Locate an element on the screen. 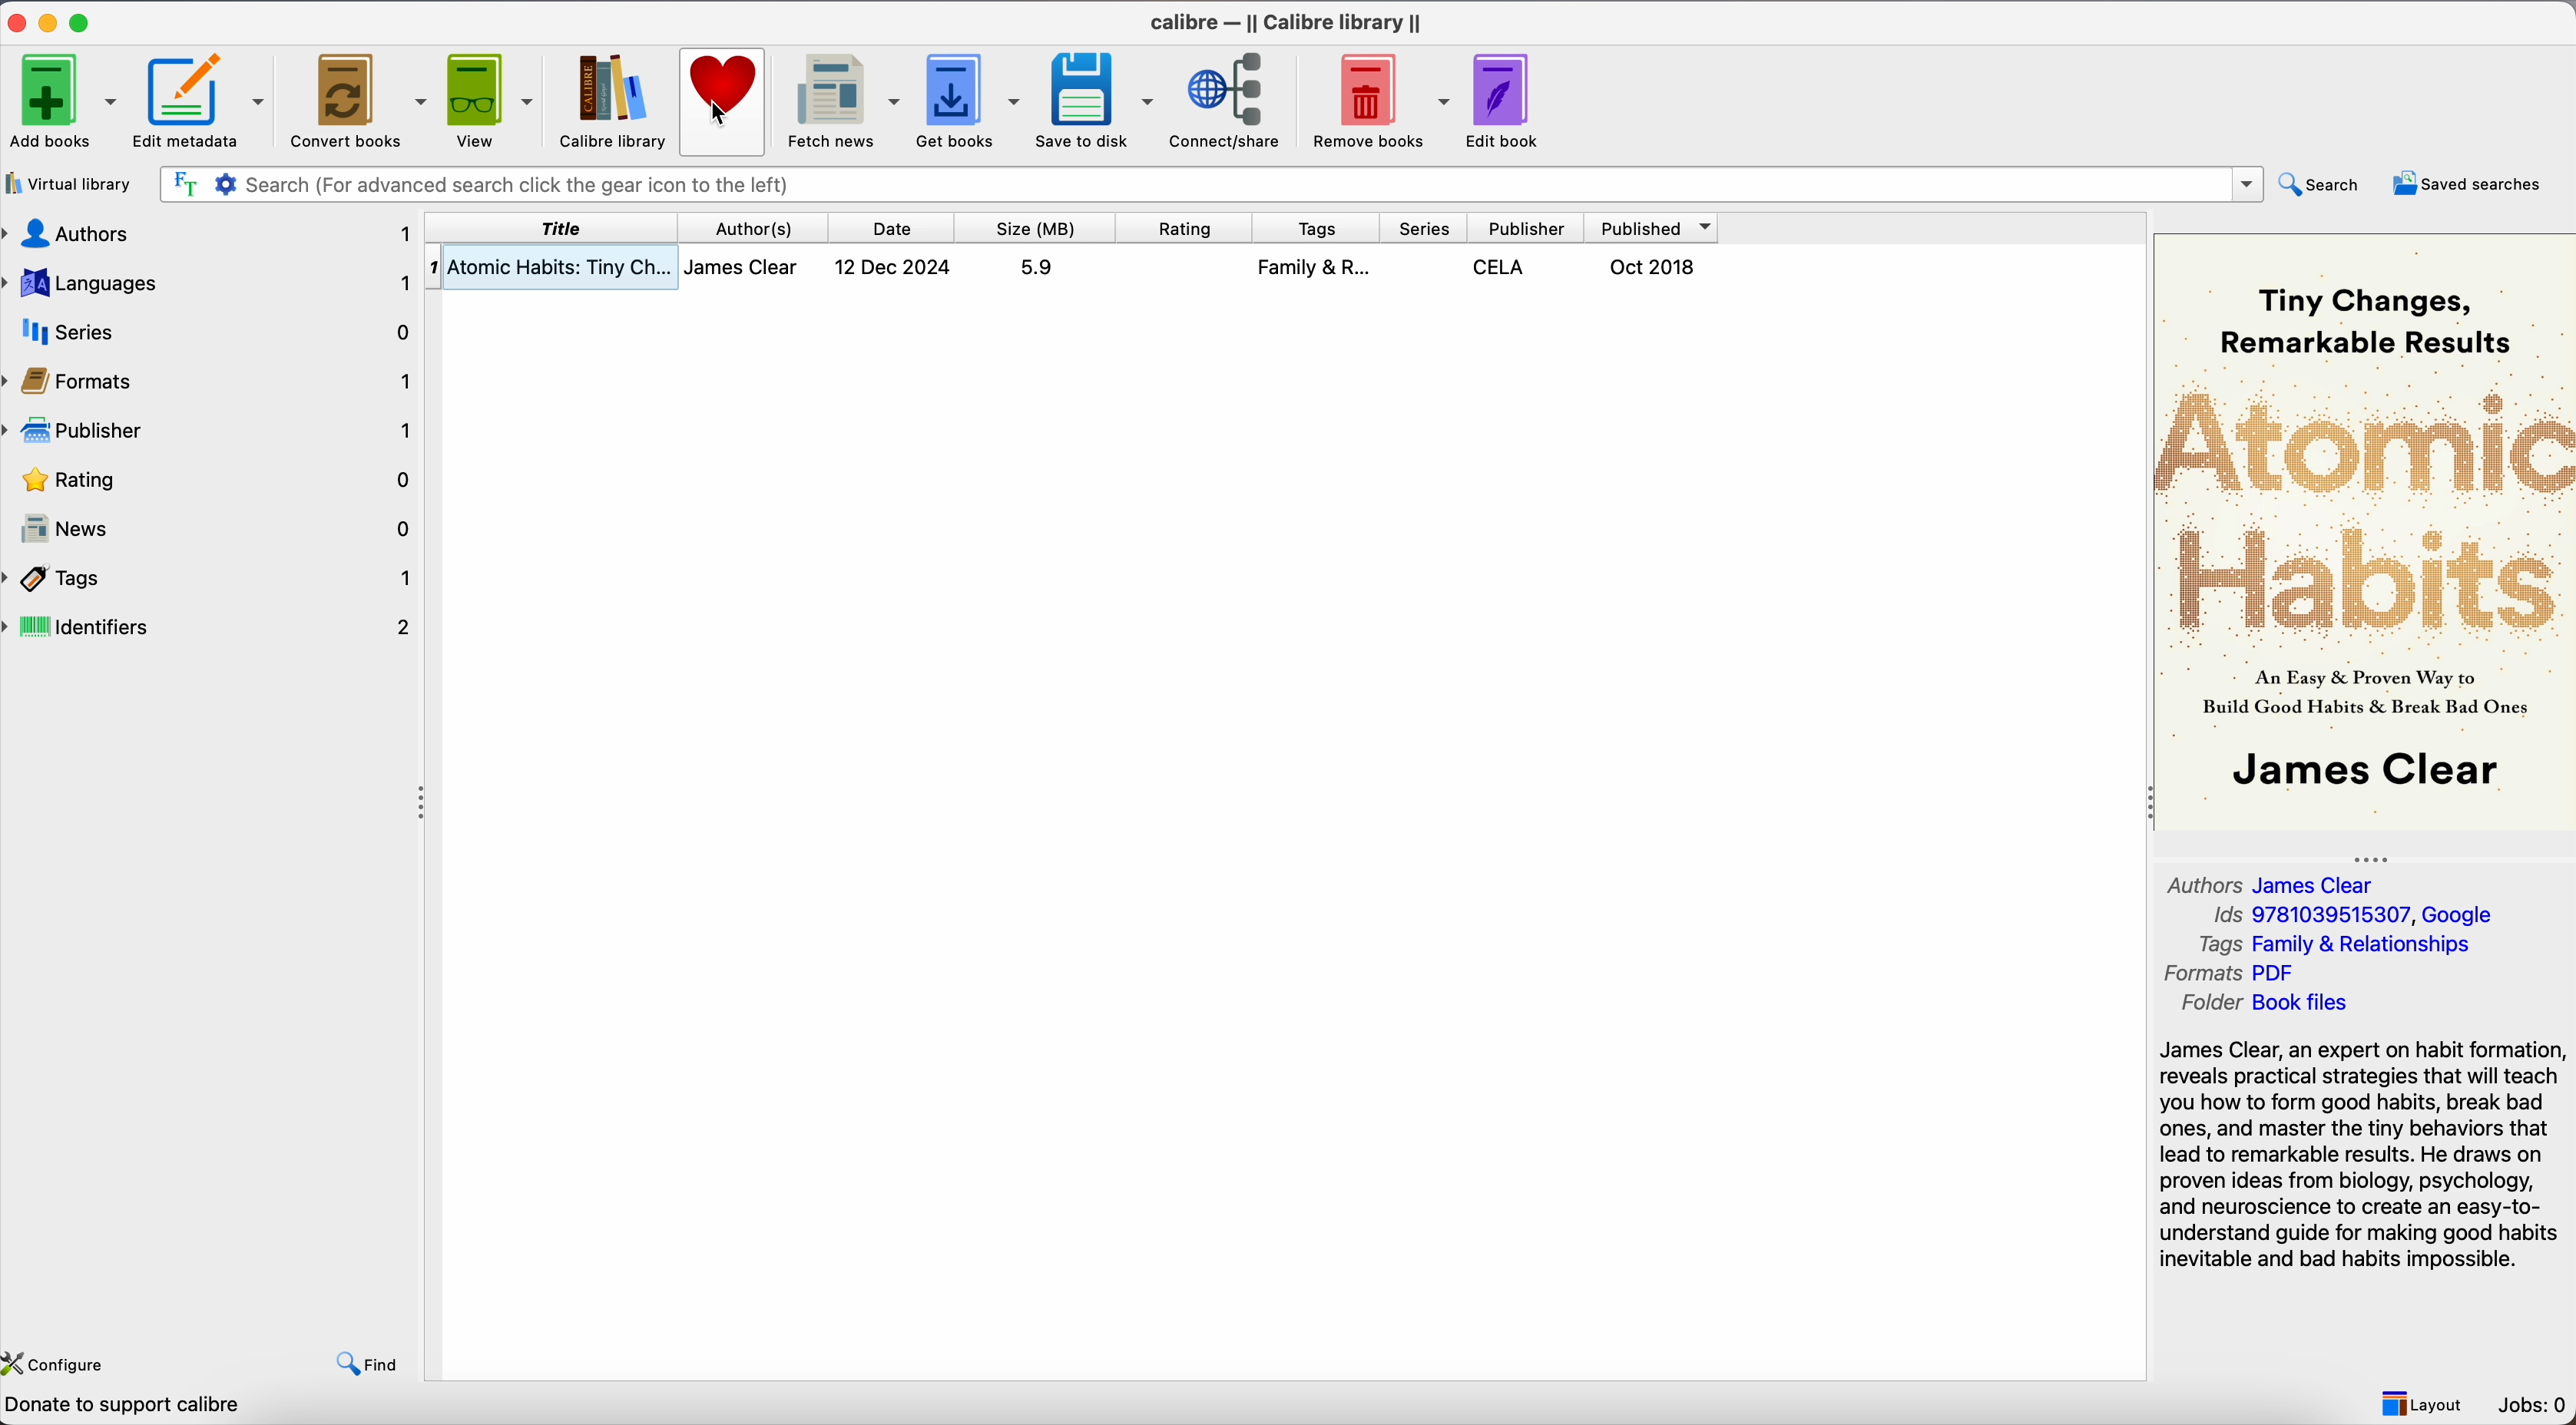 The height and width of the screenshot is (1425, 2576). series is located at coordinates (1423, 227).